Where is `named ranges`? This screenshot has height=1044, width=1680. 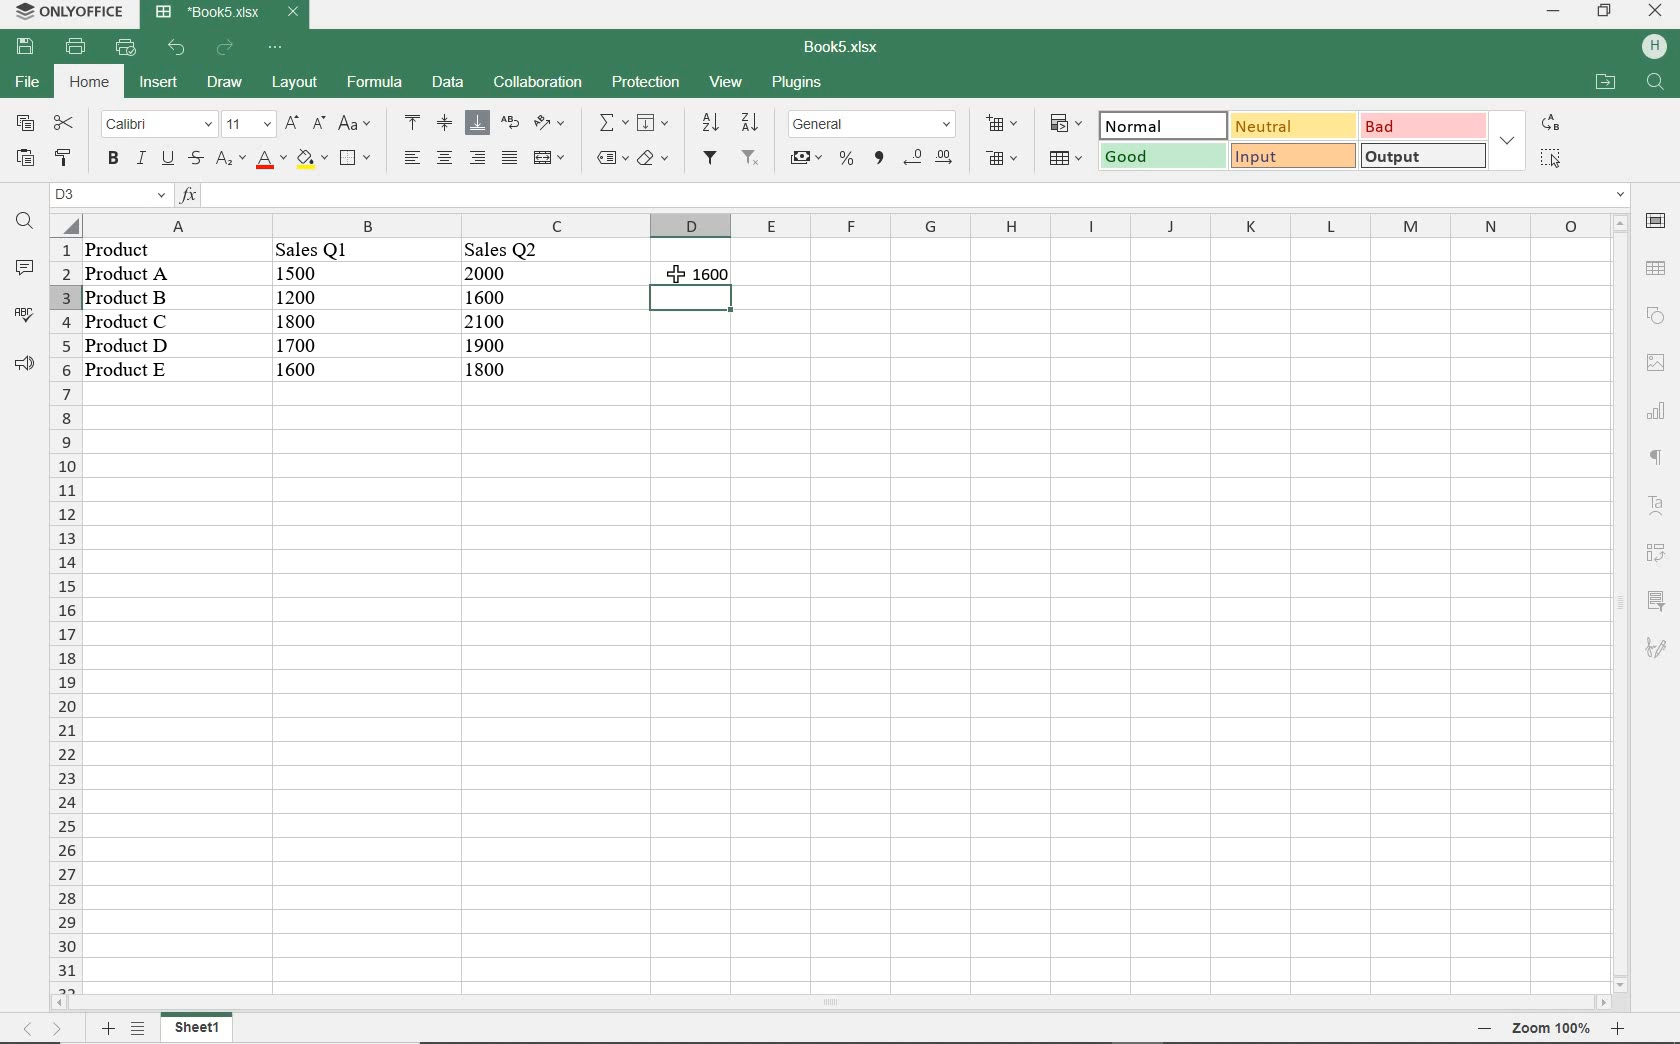
named ranges is located at coordinates (610, 157).